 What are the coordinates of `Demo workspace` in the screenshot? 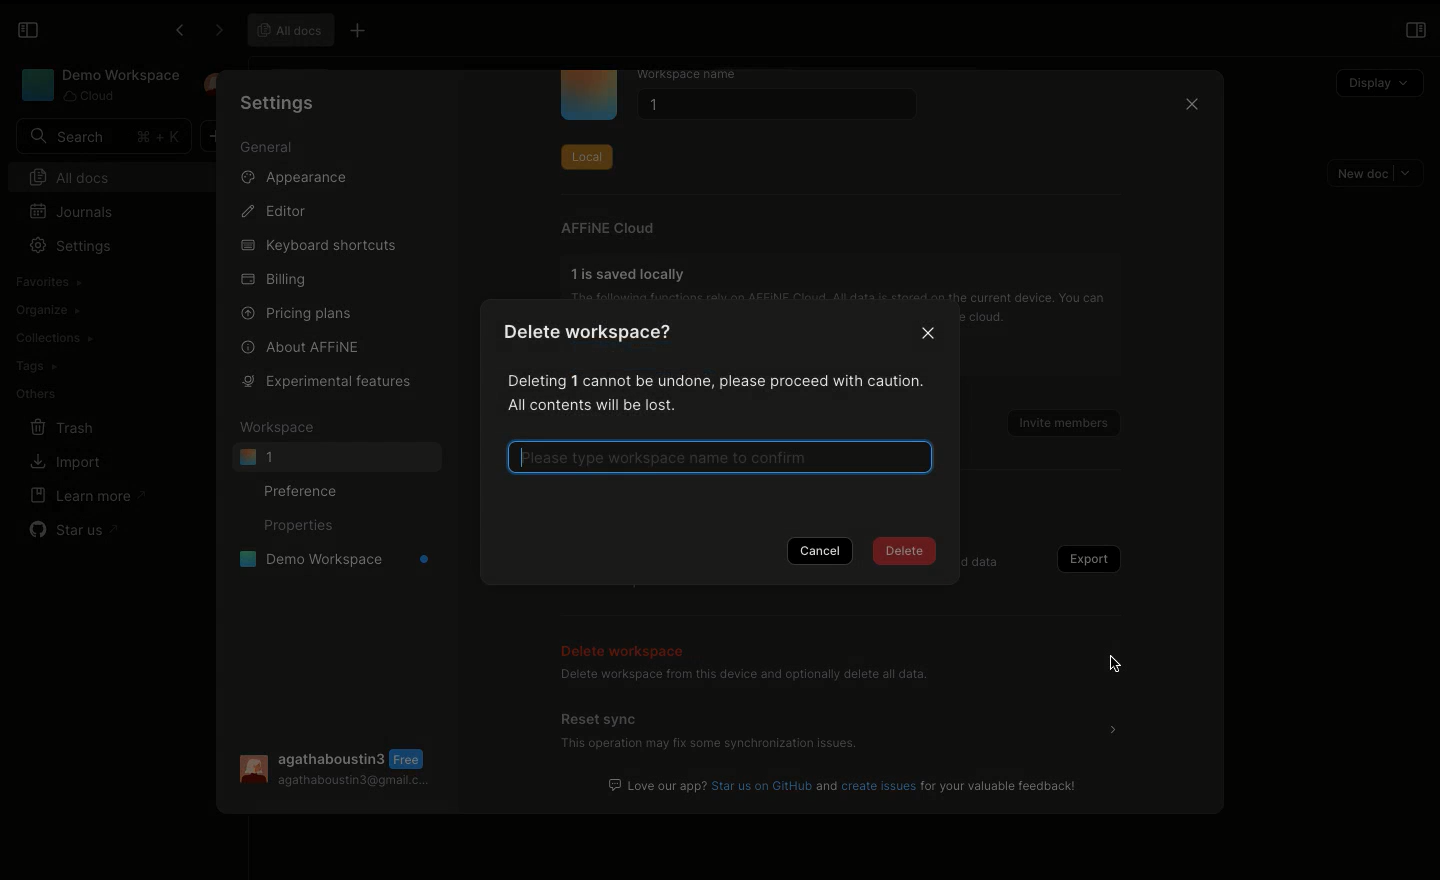 It's located at (328, 562).